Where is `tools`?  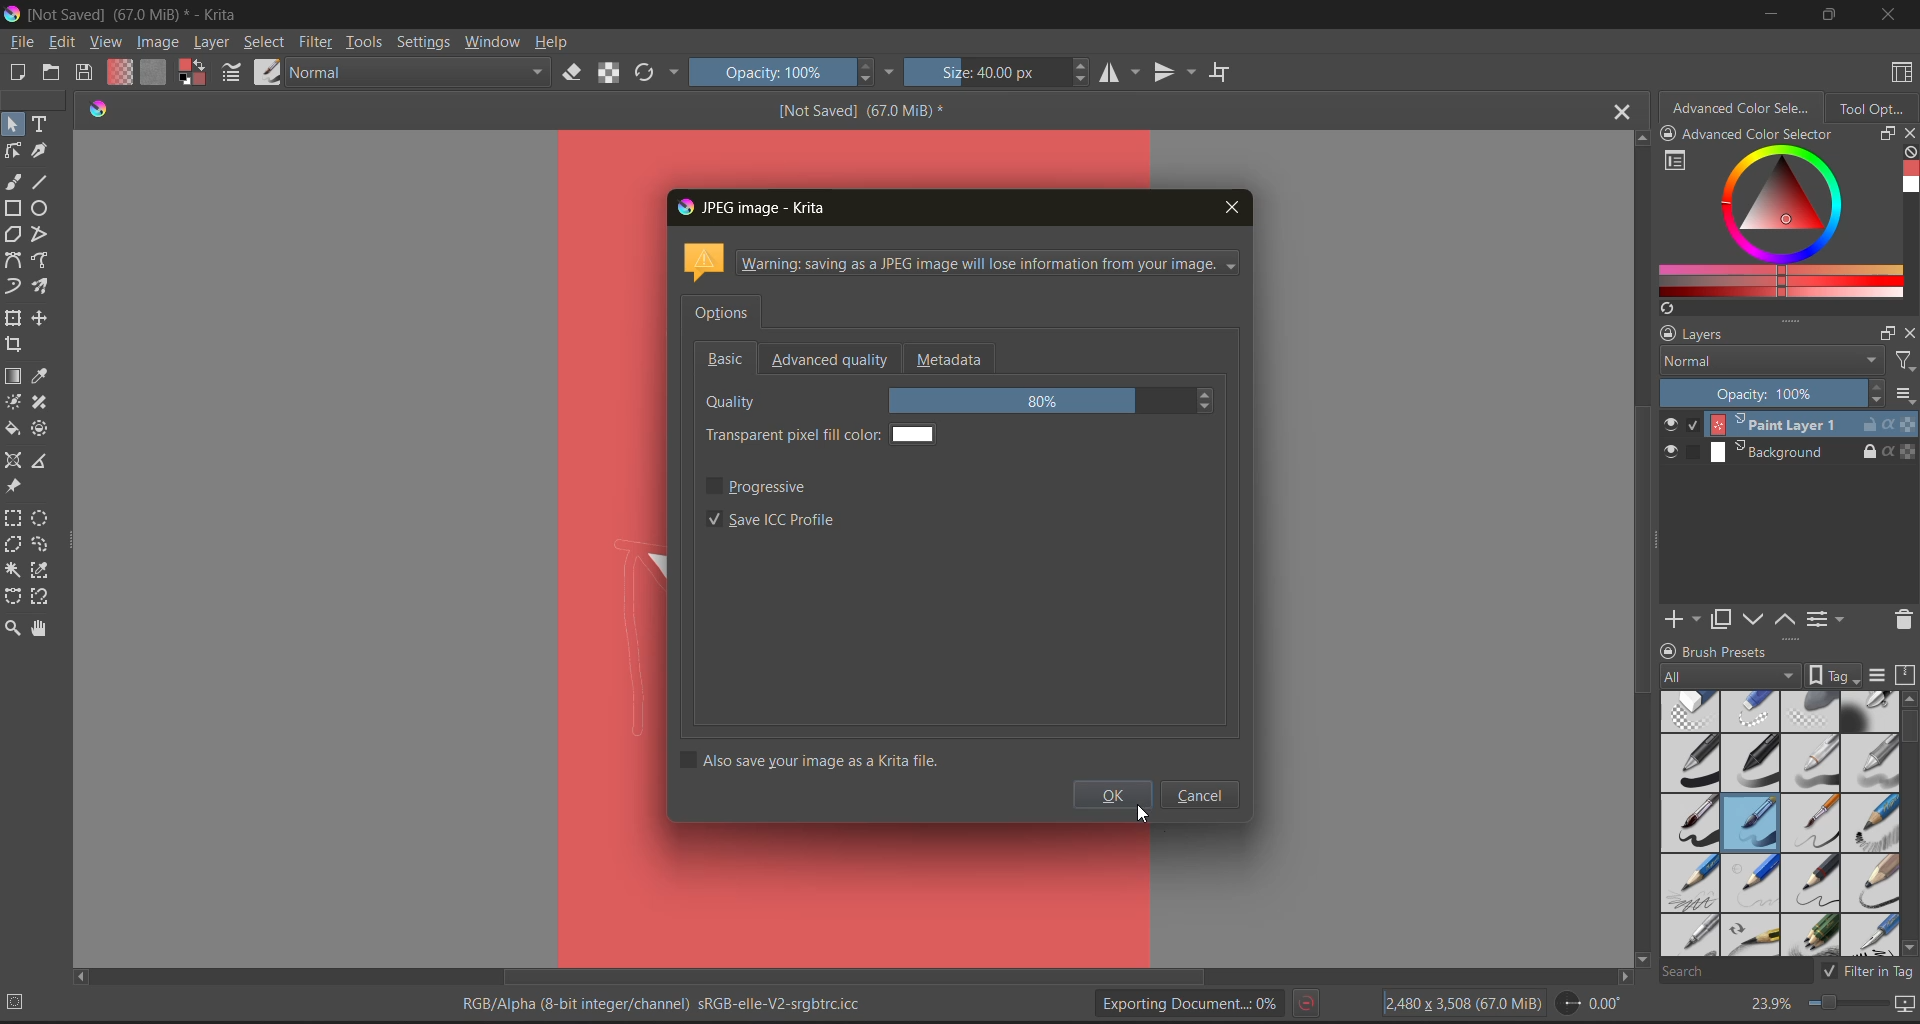 tools is located at coordinates (13, 400).